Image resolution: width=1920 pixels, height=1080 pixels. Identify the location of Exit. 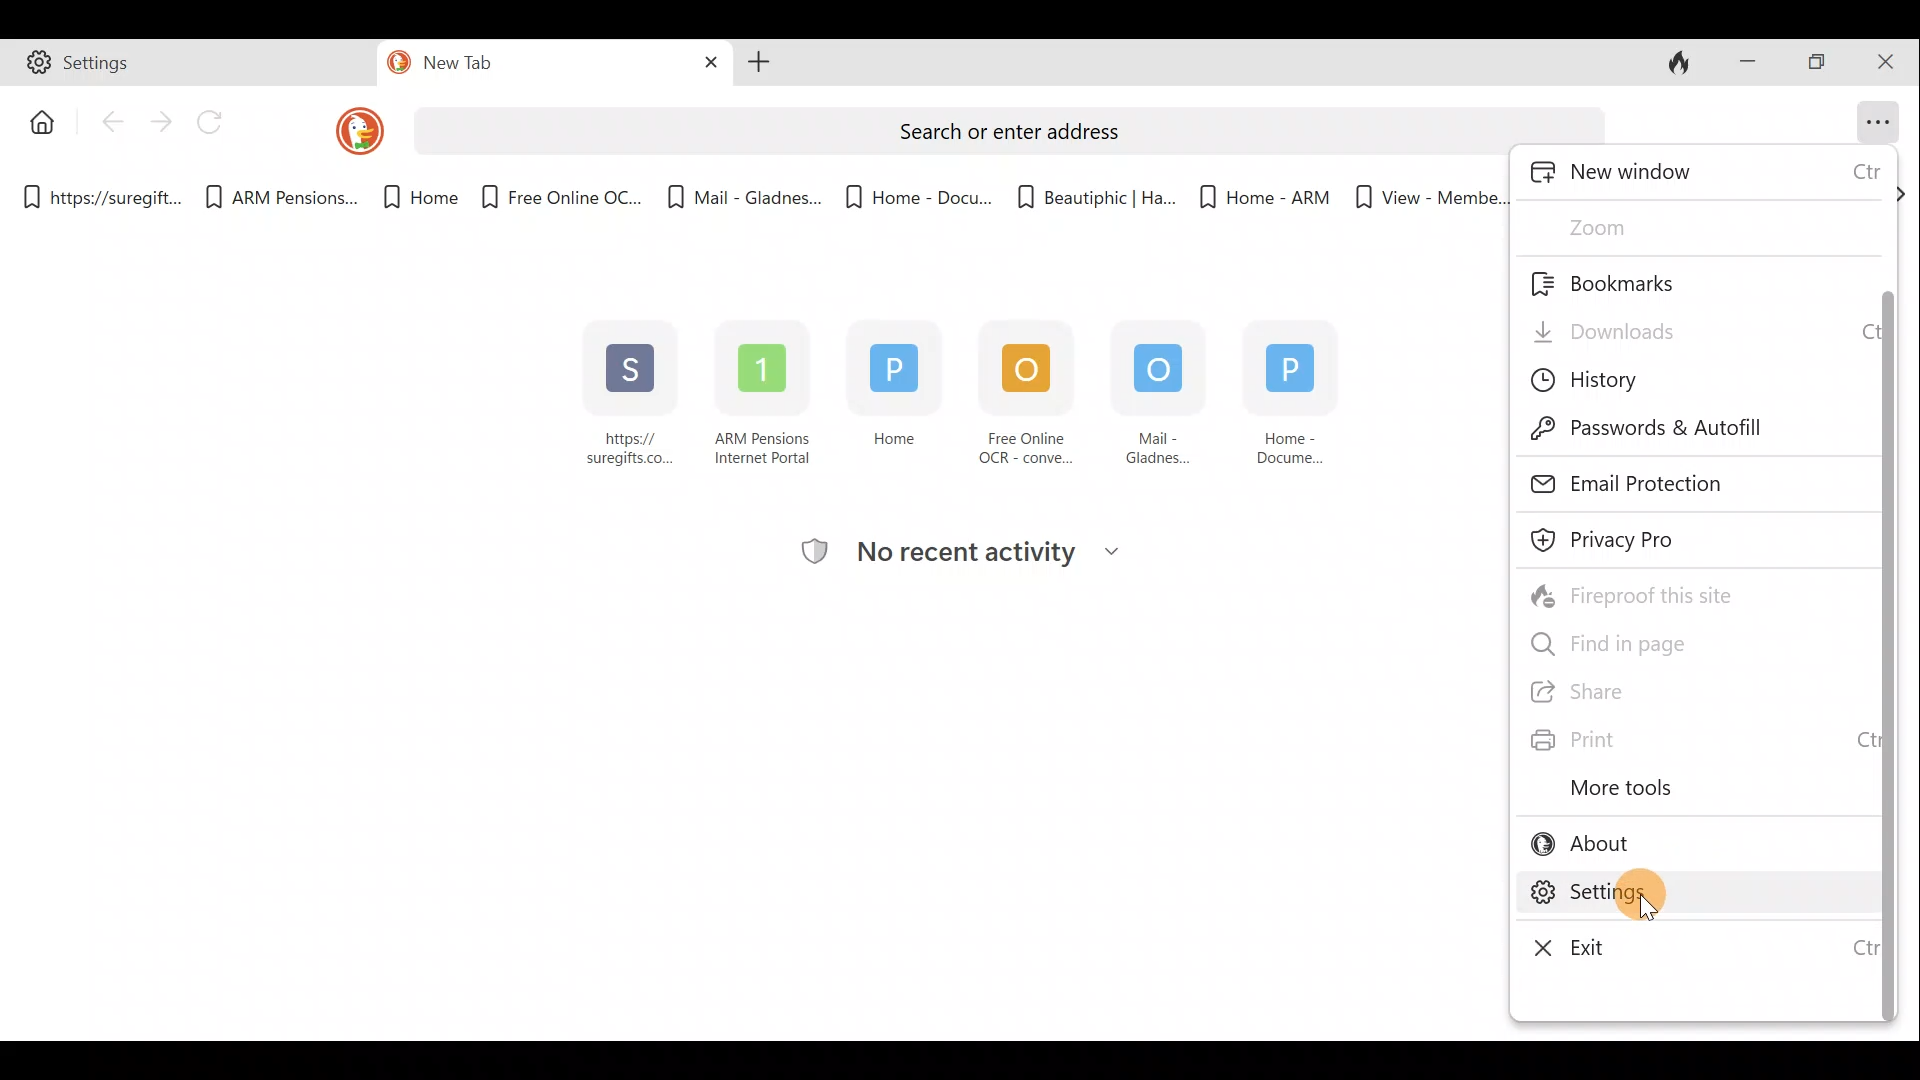
(1565, 942).